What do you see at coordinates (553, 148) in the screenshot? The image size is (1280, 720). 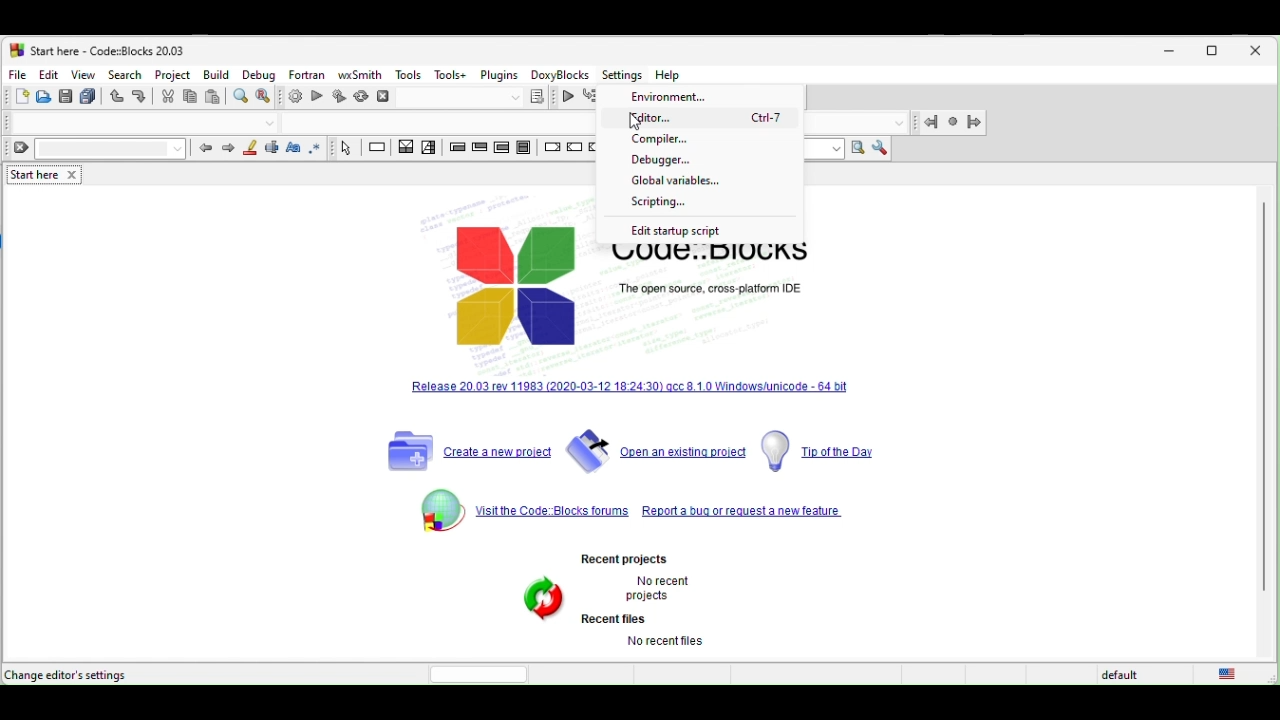 I see `break` at bounding box center [553, 148].